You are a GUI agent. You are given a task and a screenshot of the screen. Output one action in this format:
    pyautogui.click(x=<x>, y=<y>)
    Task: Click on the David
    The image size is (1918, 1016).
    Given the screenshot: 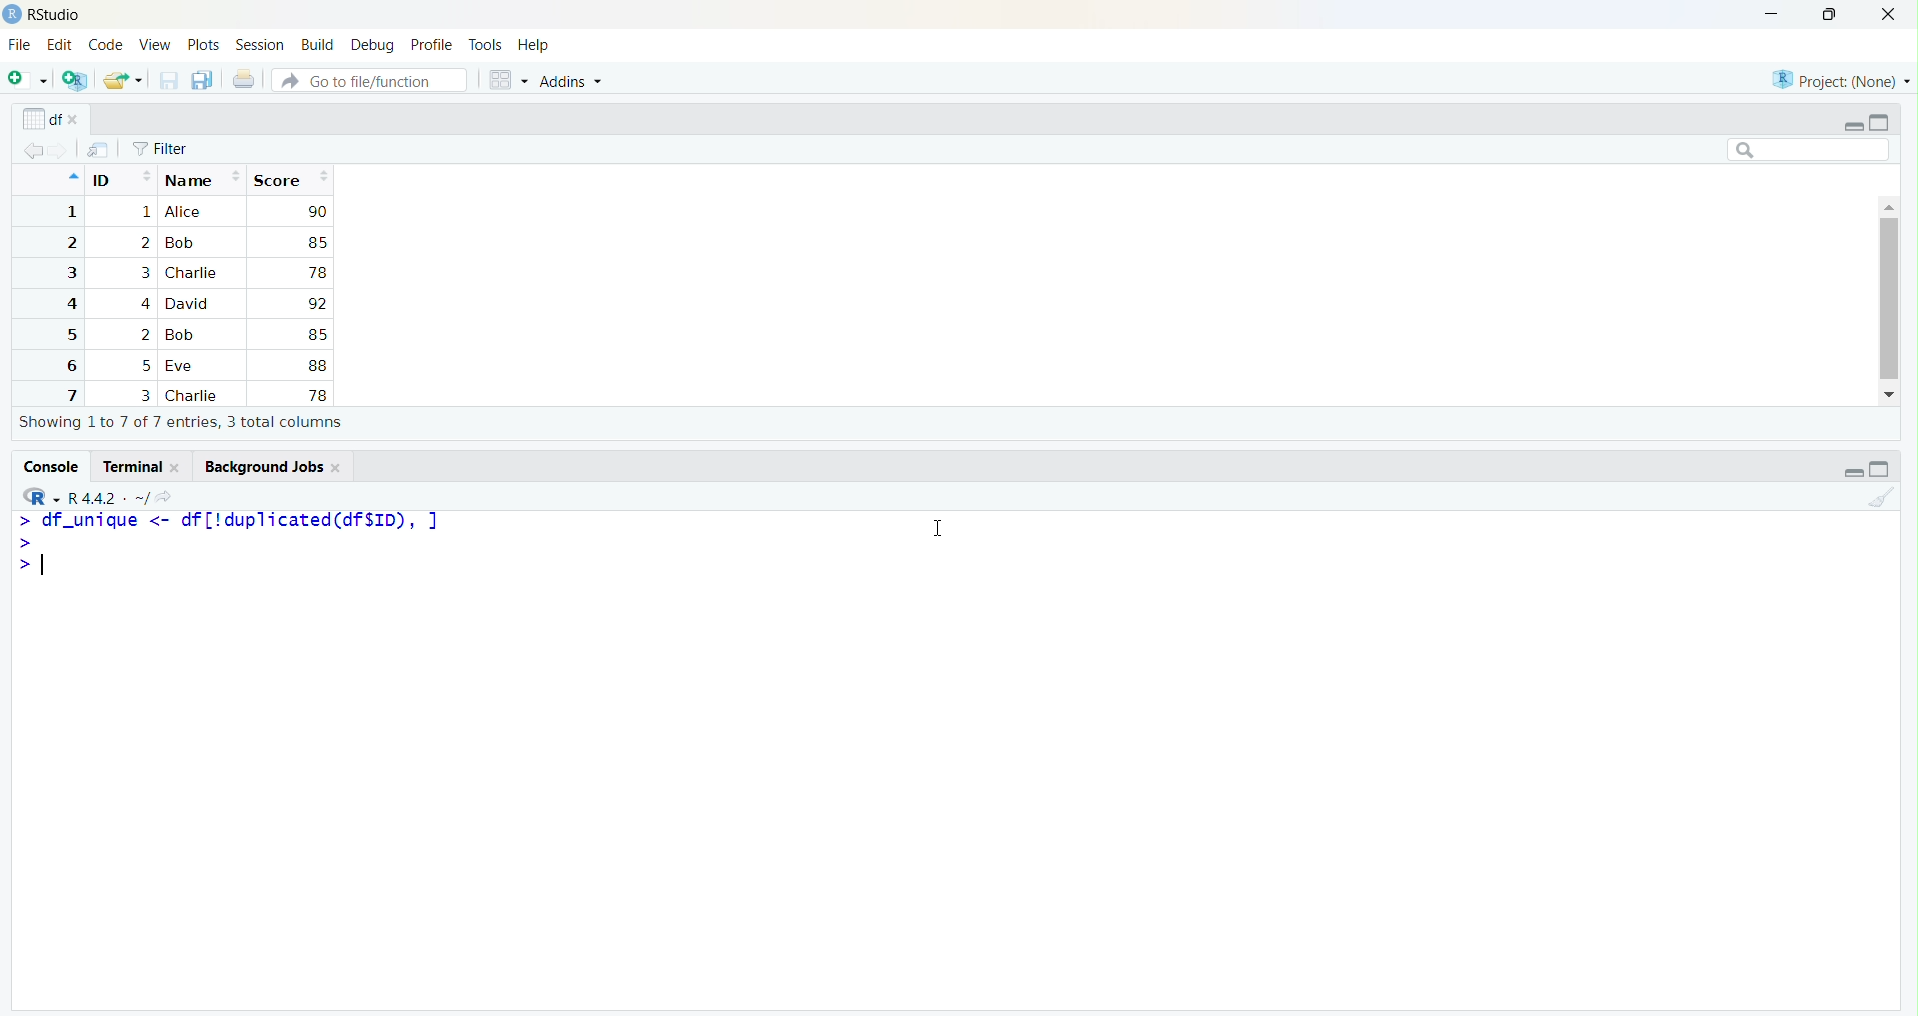 What is the action you would take?
    pyautogui.click(x=190, y=302)
    